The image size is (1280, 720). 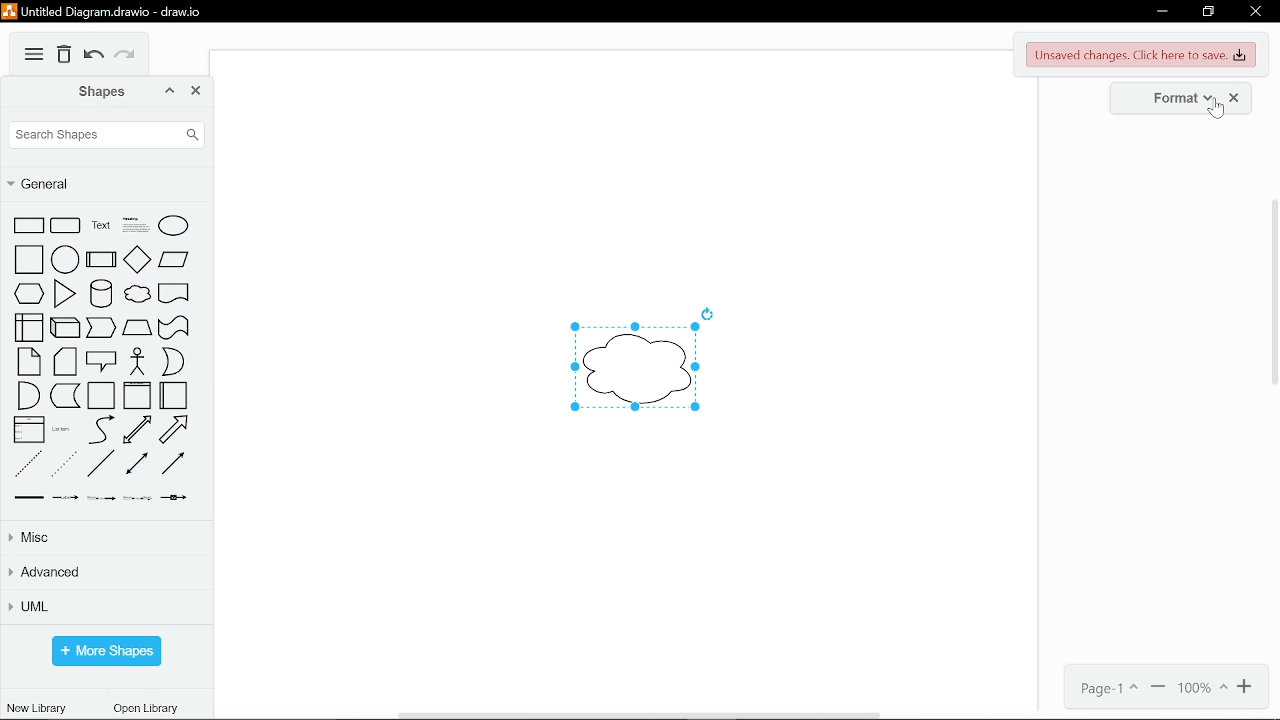 I want to click on connector with three label, so click(x=138, y=498).